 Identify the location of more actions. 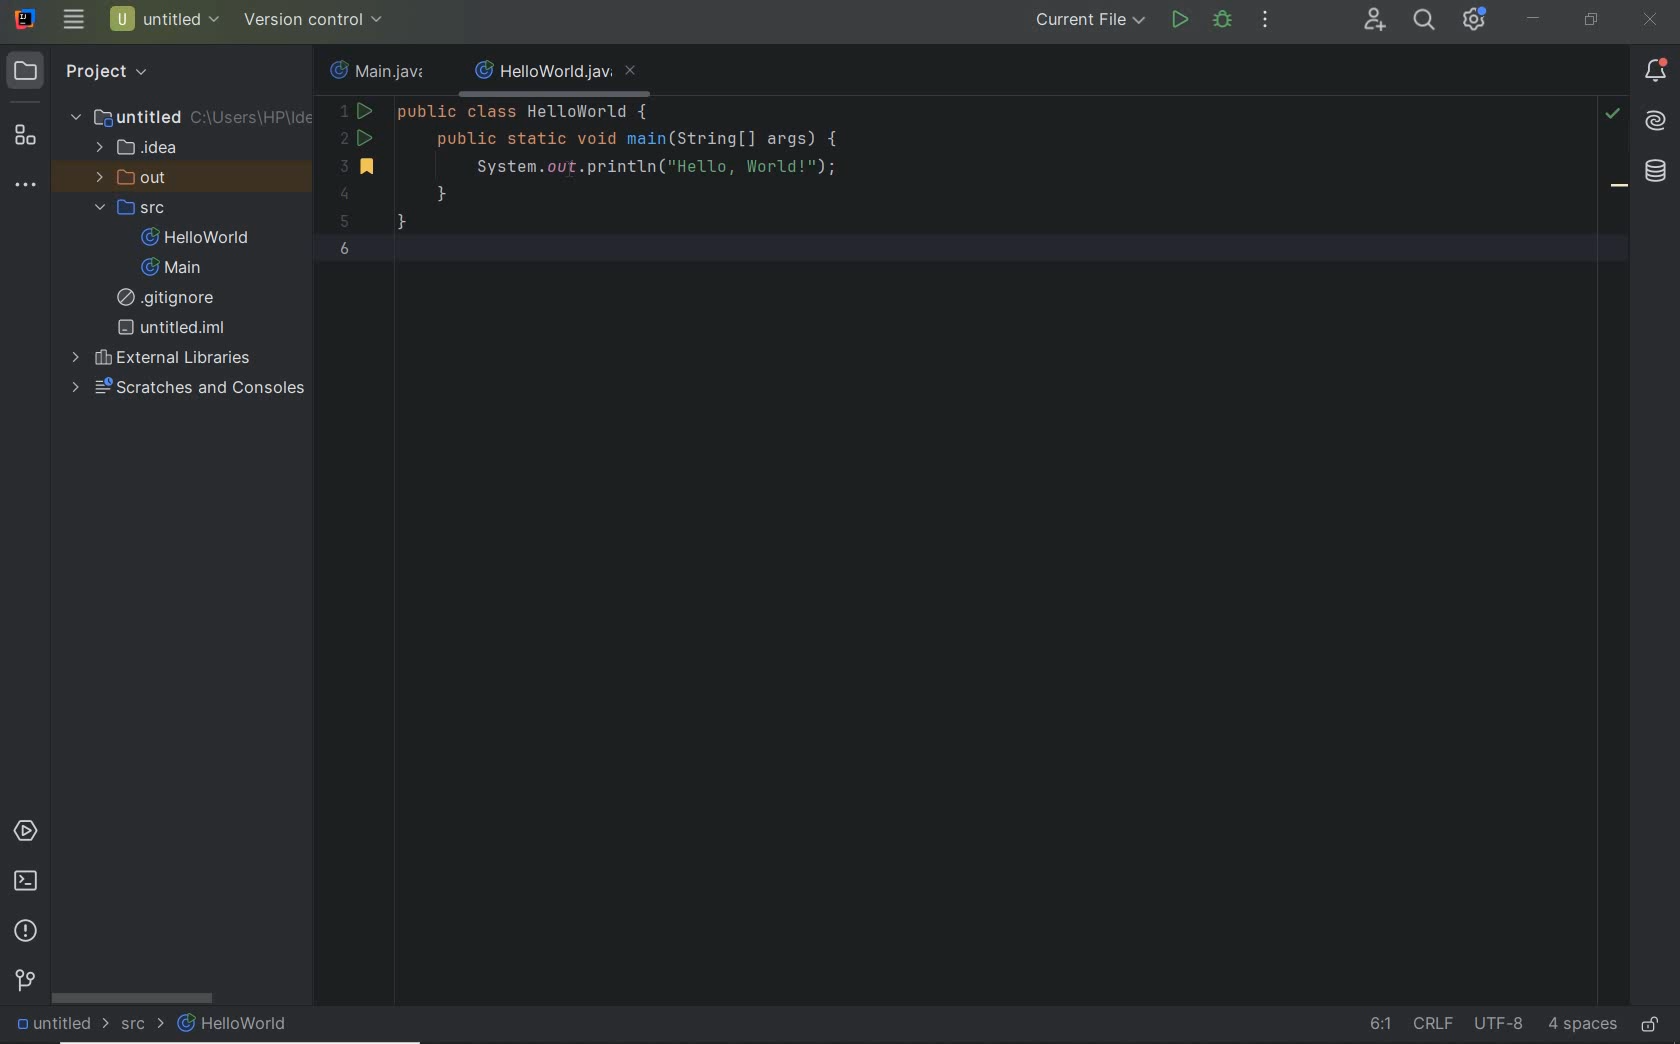
(1266, 20).